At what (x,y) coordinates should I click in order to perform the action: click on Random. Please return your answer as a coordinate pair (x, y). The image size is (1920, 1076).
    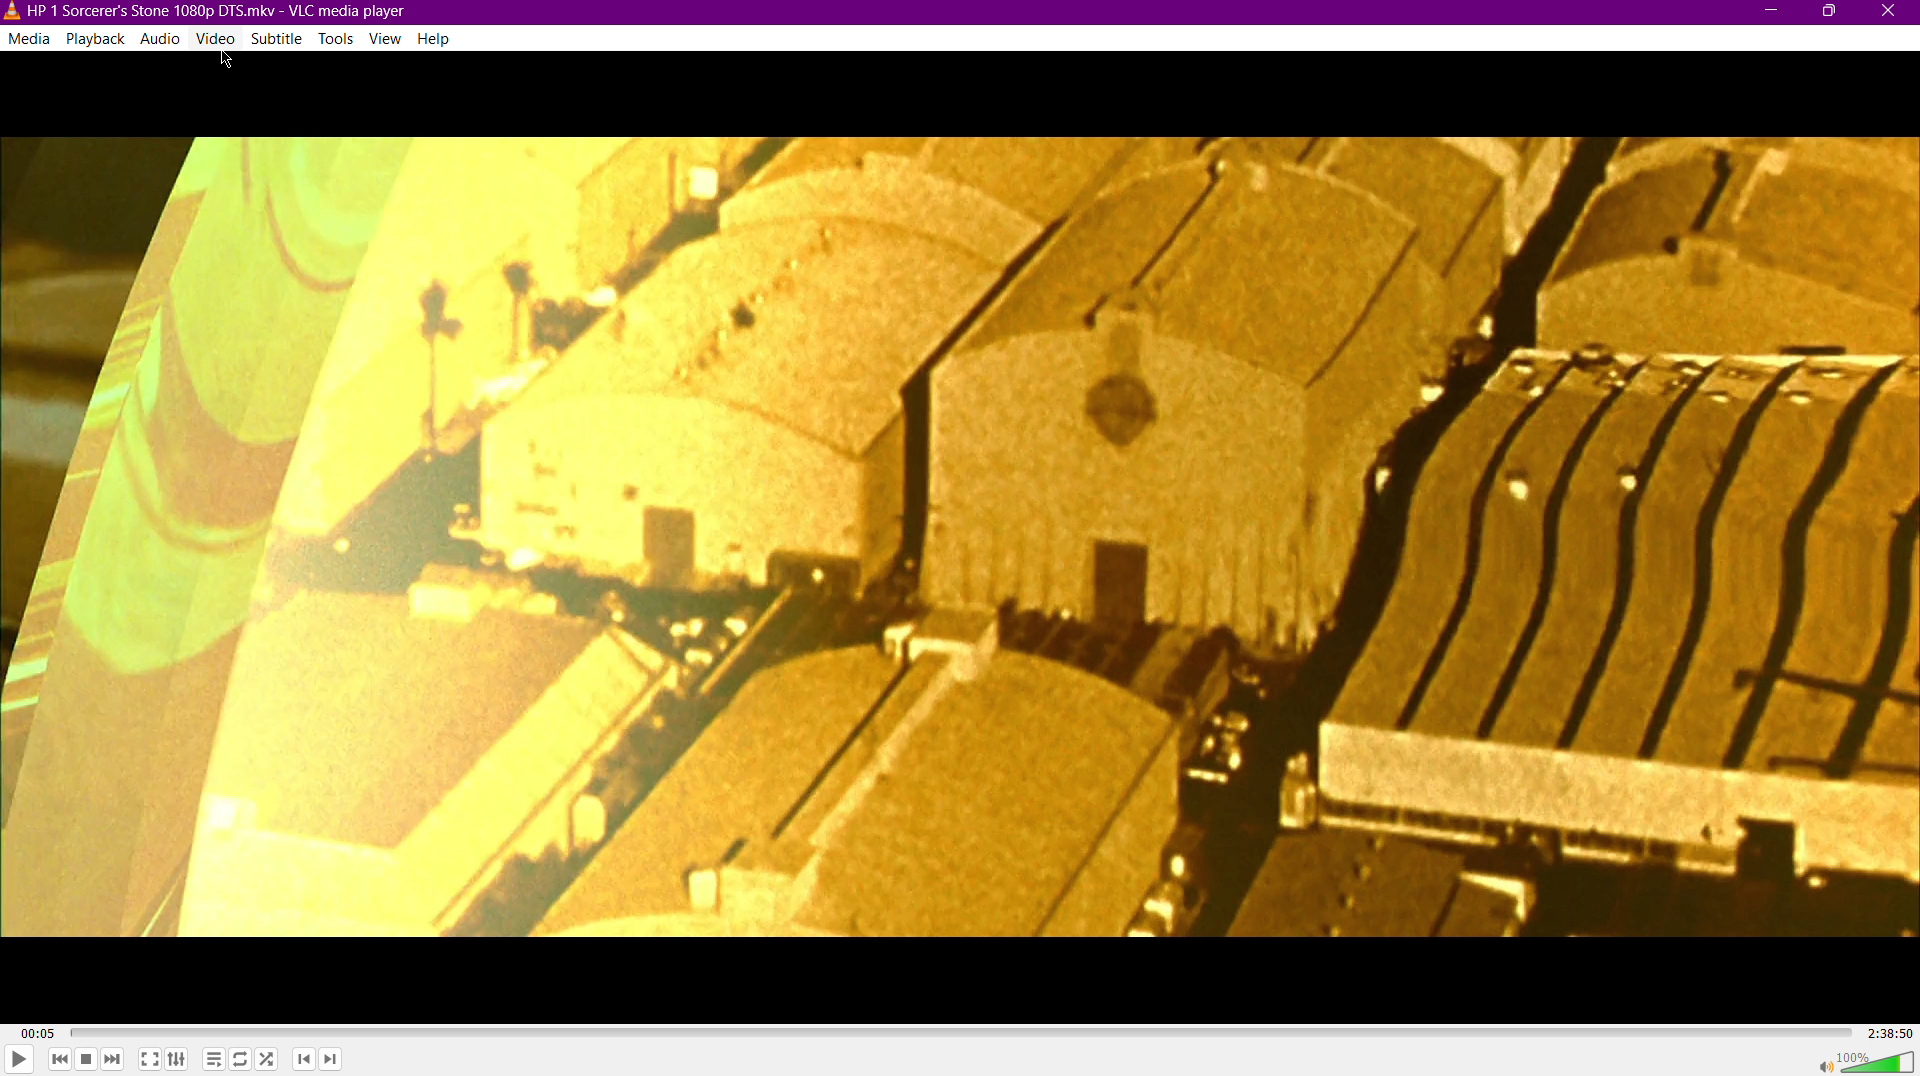
    Looking at the image, I should click on (266, 1060).